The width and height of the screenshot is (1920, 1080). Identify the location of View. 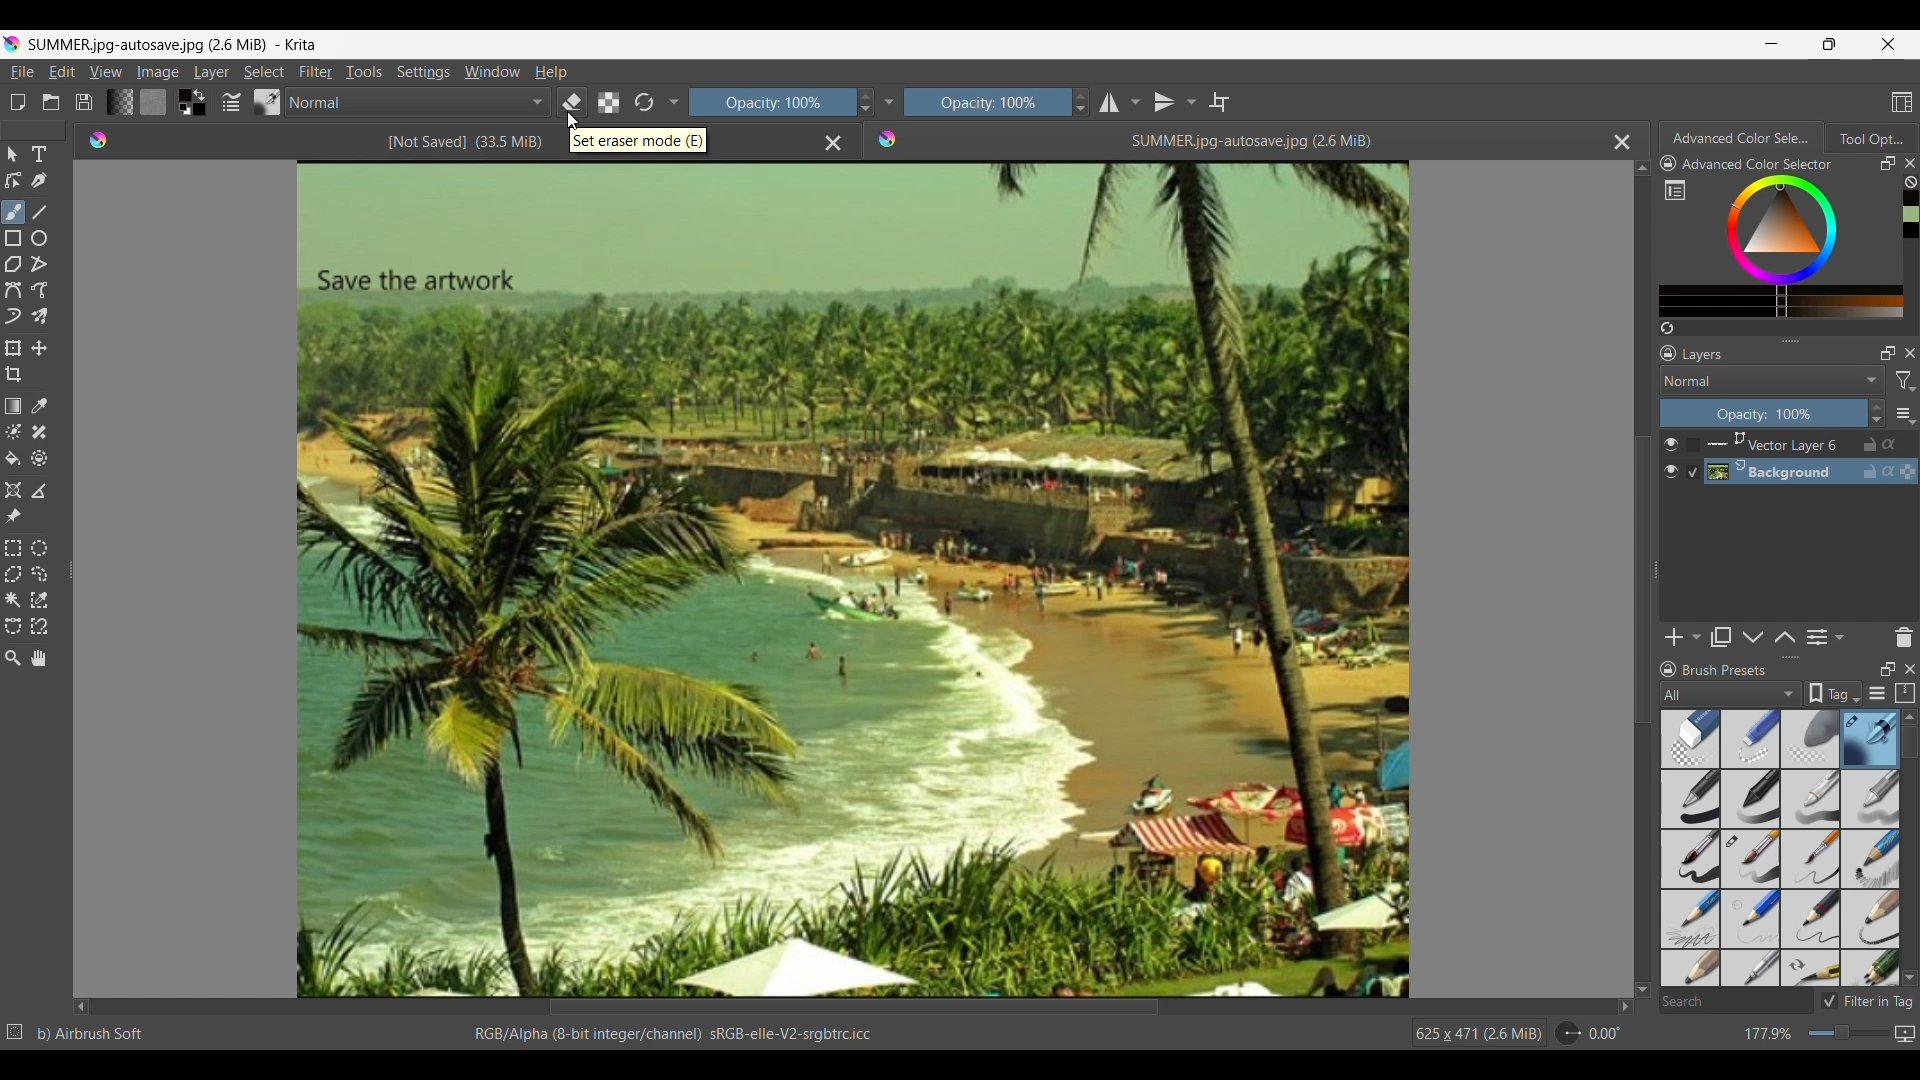
(107, 71).